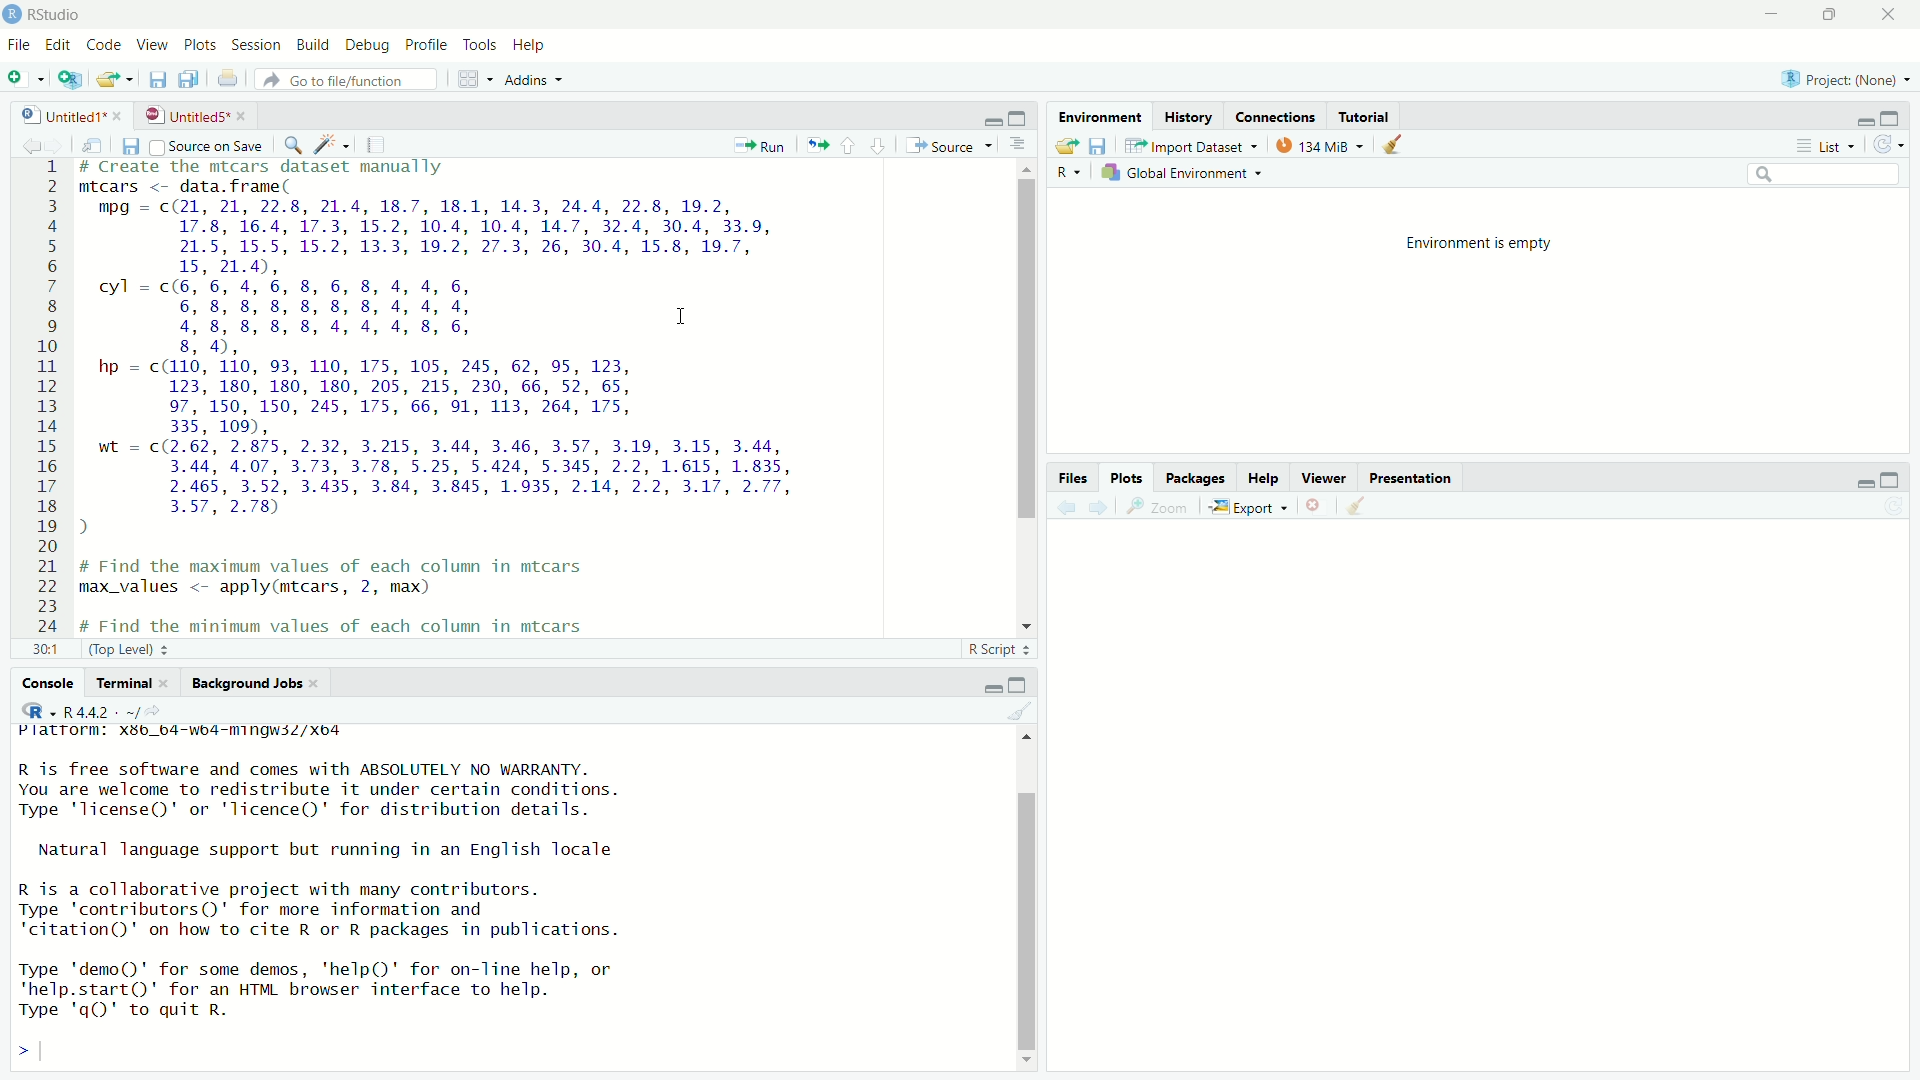 This screenshot has height=1080, width=1920. Describe the element at coordinates (117, 80) in the screenshot. I see `move` at that location.